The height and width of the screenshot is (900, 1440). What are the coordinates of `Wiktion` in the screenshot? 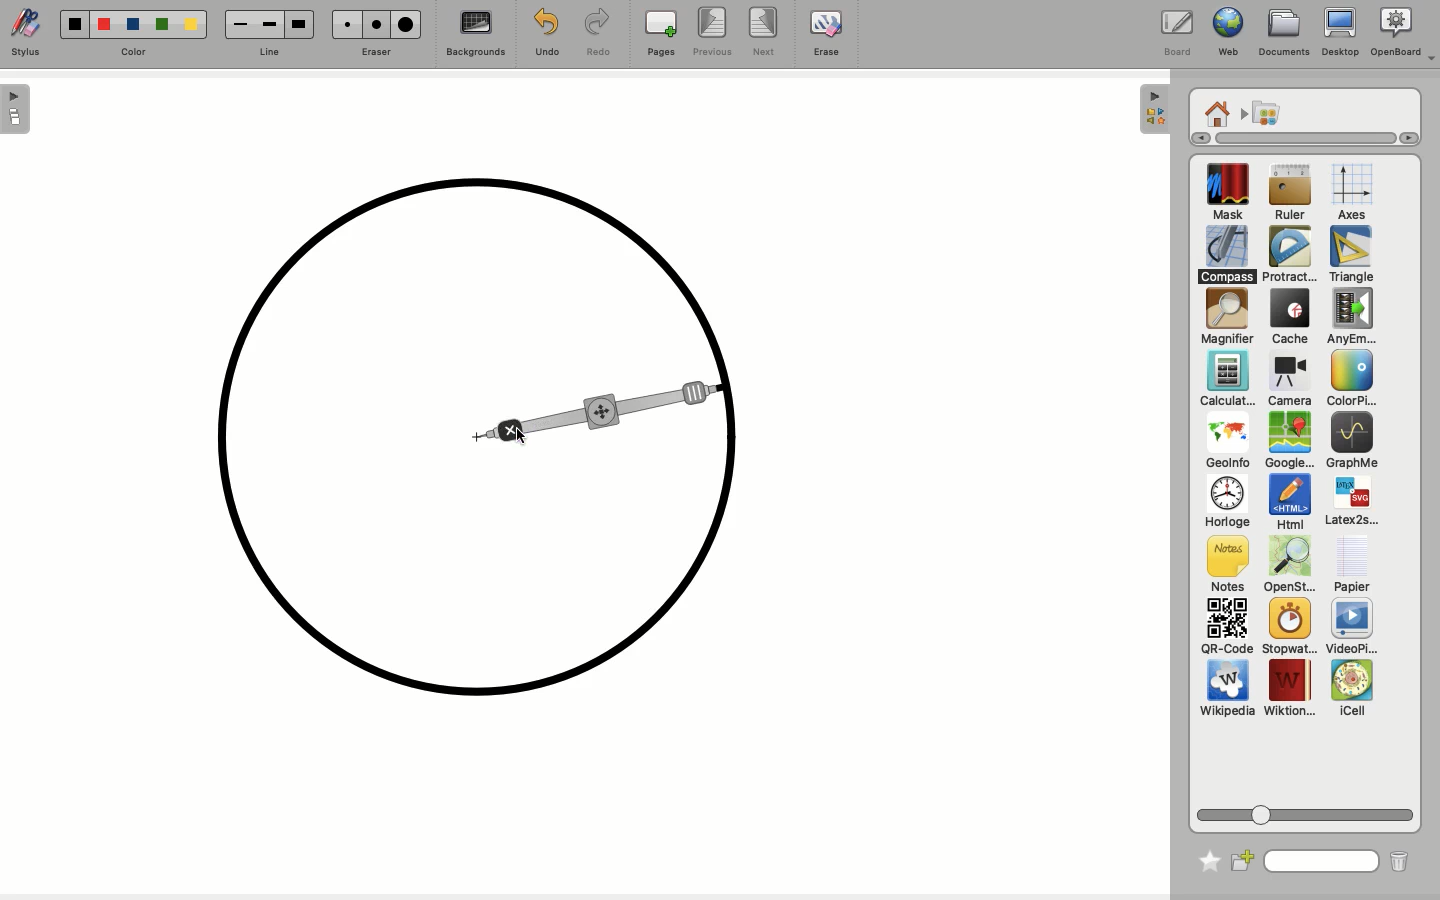 It's located at (1290, 689).